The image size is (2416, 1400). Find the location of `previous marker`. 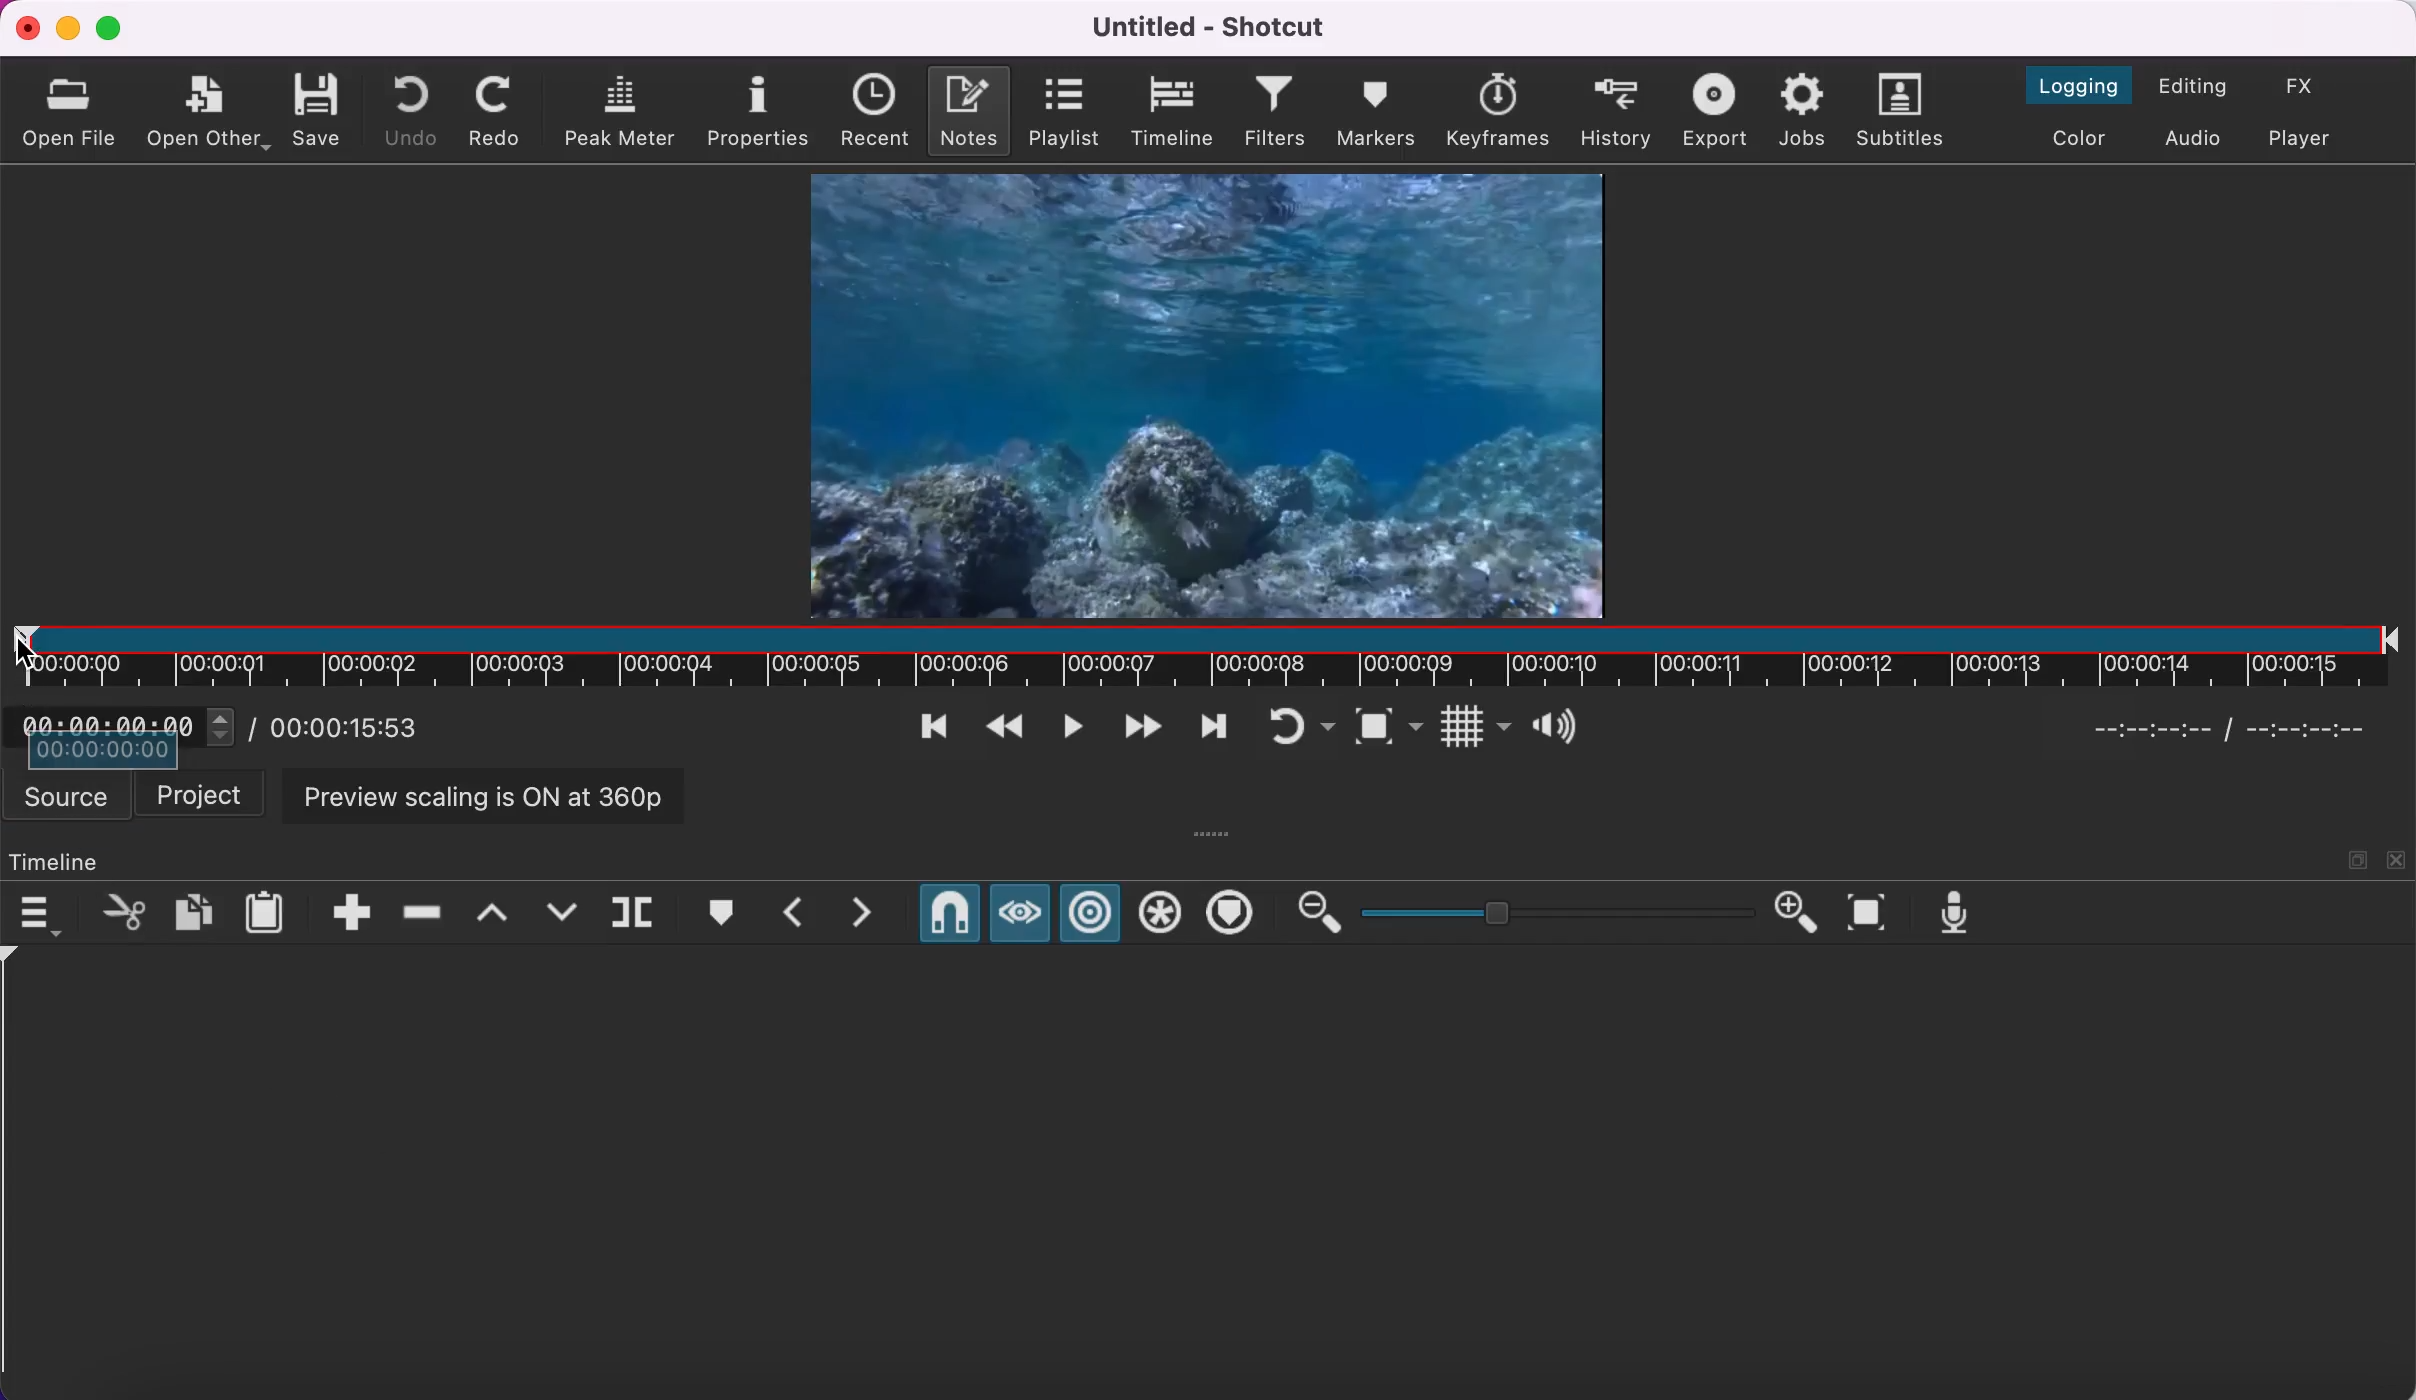

previous marker is located at coordinates (793, 912).